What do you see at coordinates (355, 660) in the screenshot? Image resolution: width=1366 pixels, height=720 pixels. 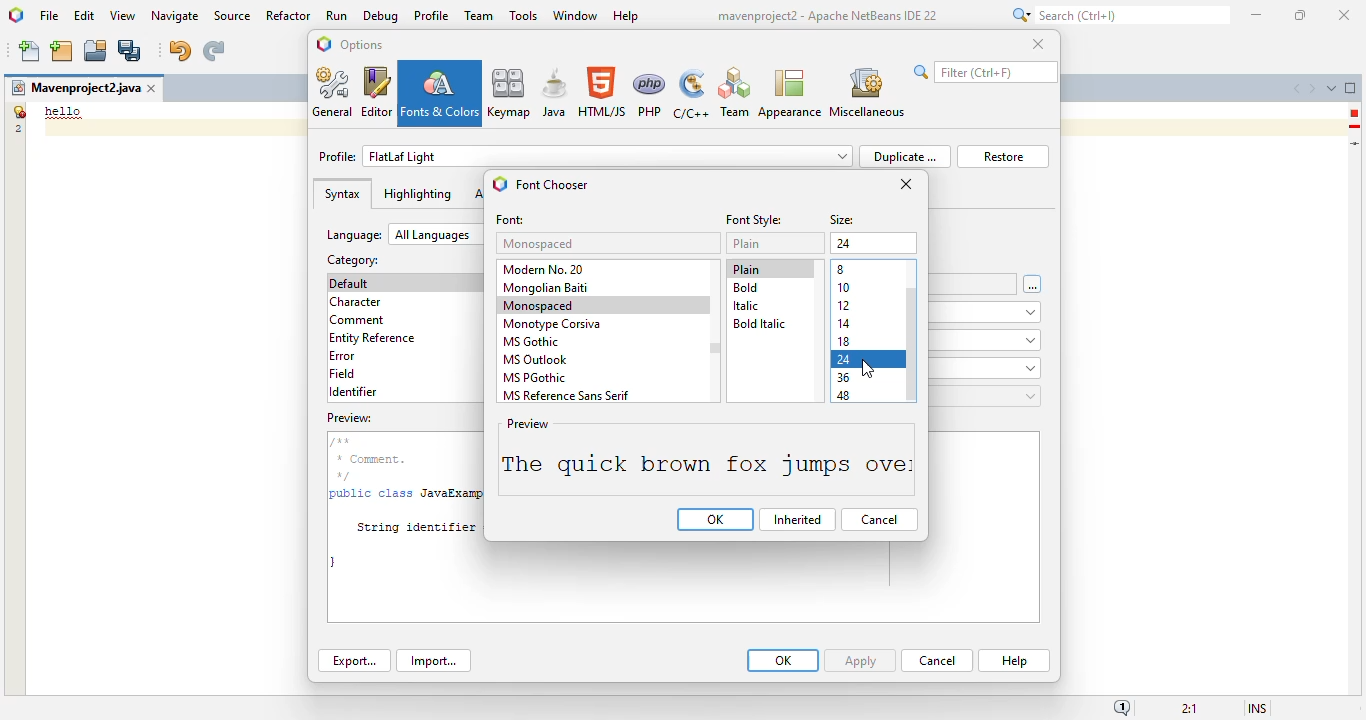 I see `export` at bounding box center [355, 660].